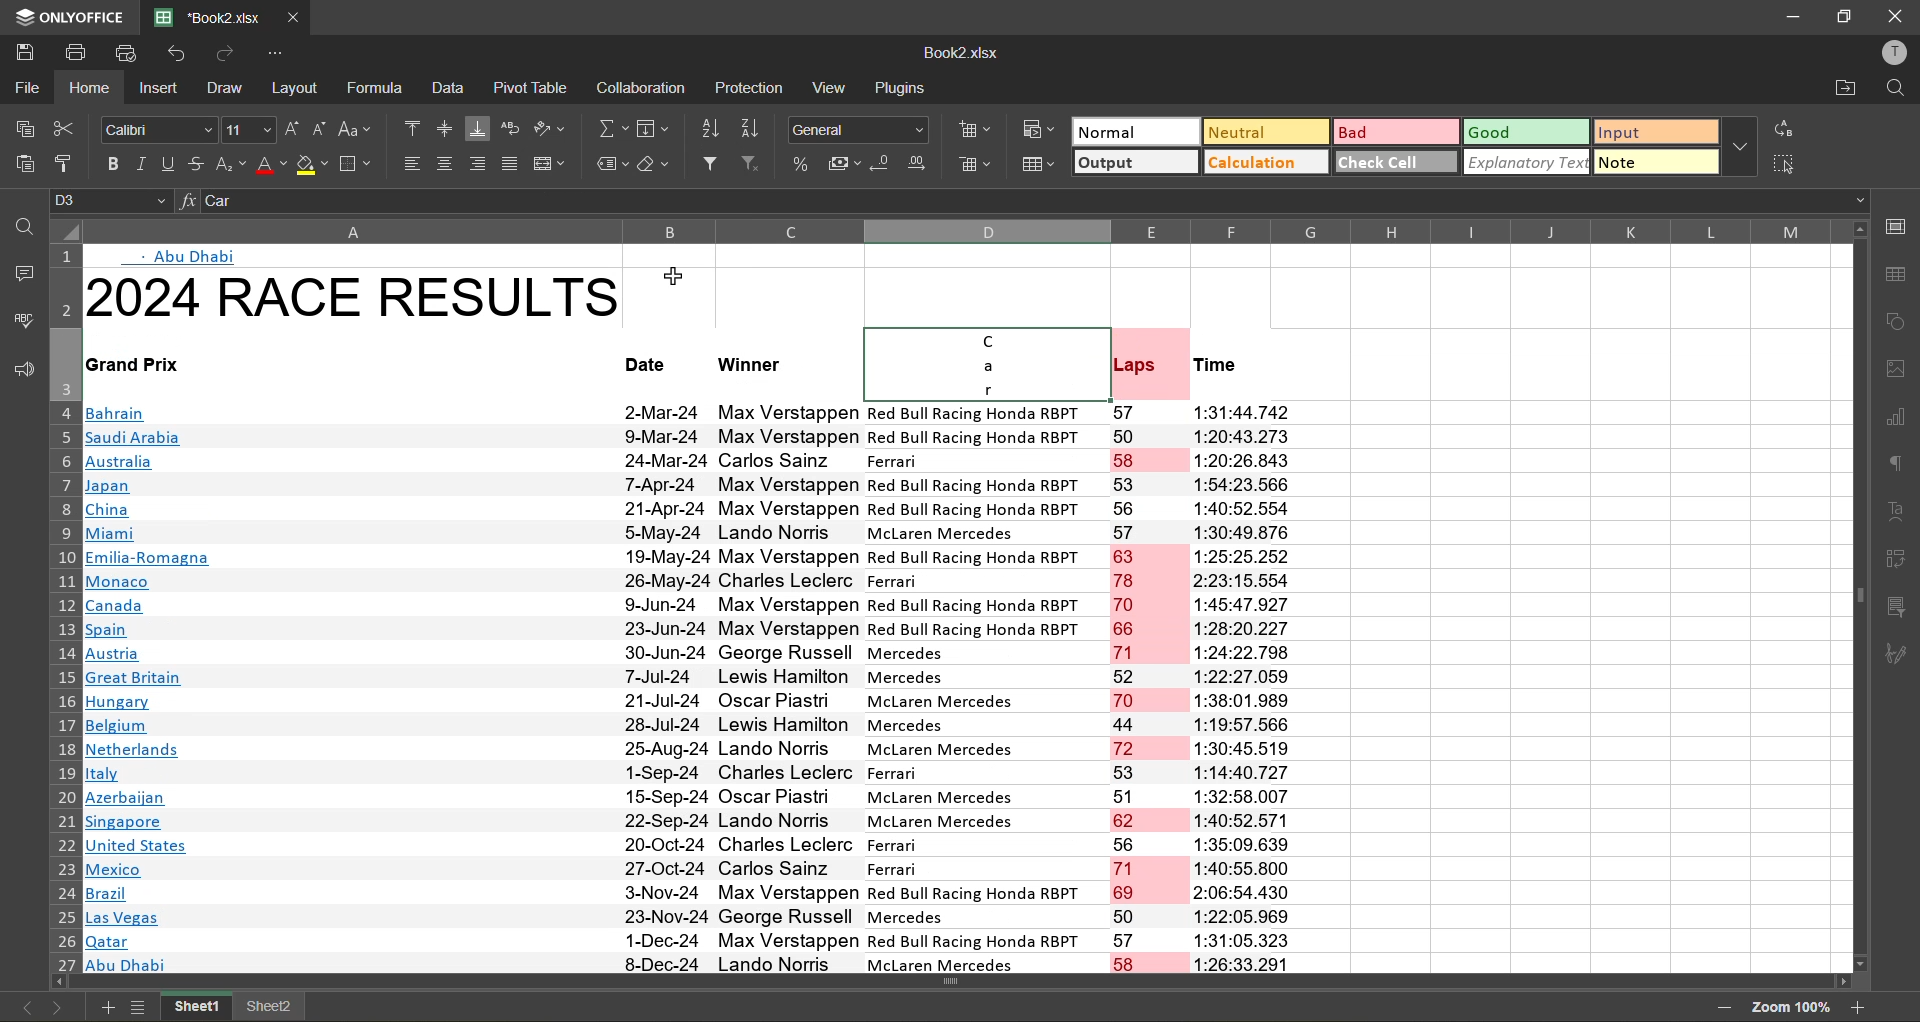 This screenshot has width=1920, height=1022. What do you see at coordinates (550, 164) in the screenshot?
I see `merge and center` at bounding box center [550, 164].